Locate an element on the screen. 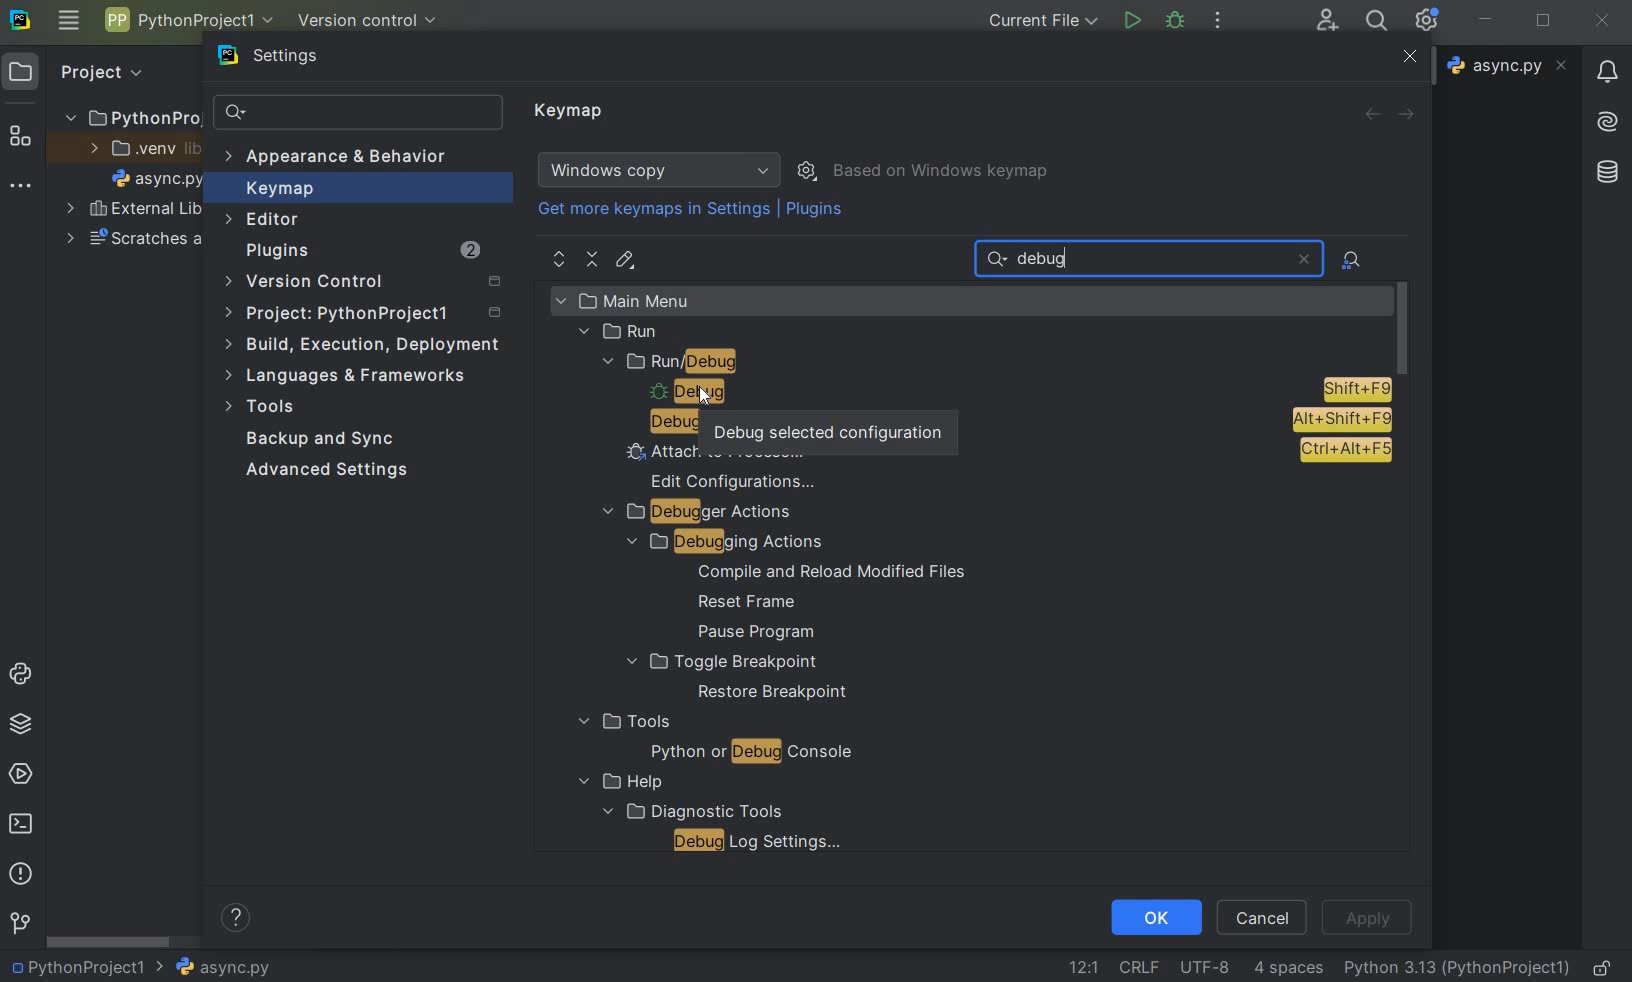 This screenshot has width=1632, height=982. plugins is located at coordinates (361, 253).